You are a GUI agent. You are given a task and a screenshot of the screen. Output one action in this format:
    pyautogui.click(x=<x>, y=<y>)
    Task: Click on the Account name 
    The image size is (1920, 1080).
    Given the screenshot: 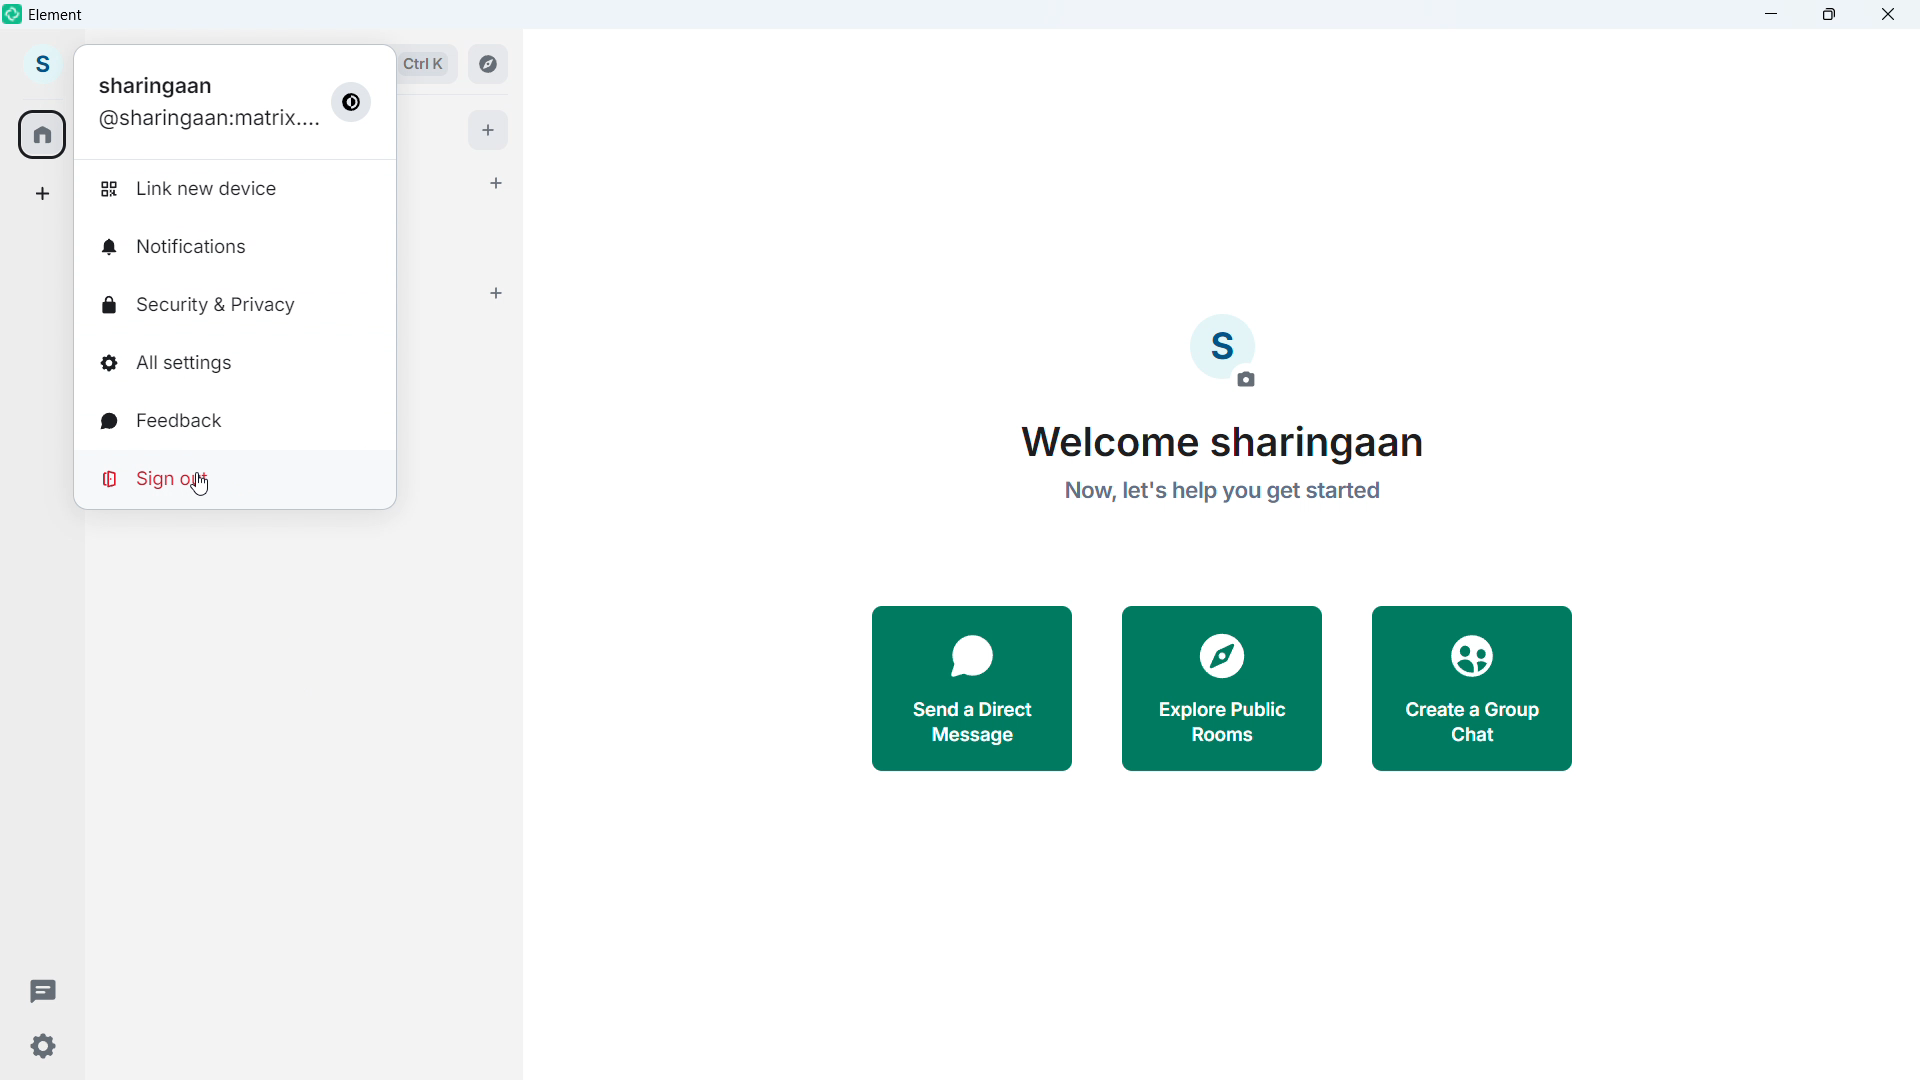 What is the action you would take?
    pyautogui.click(x=156, y=86)
    